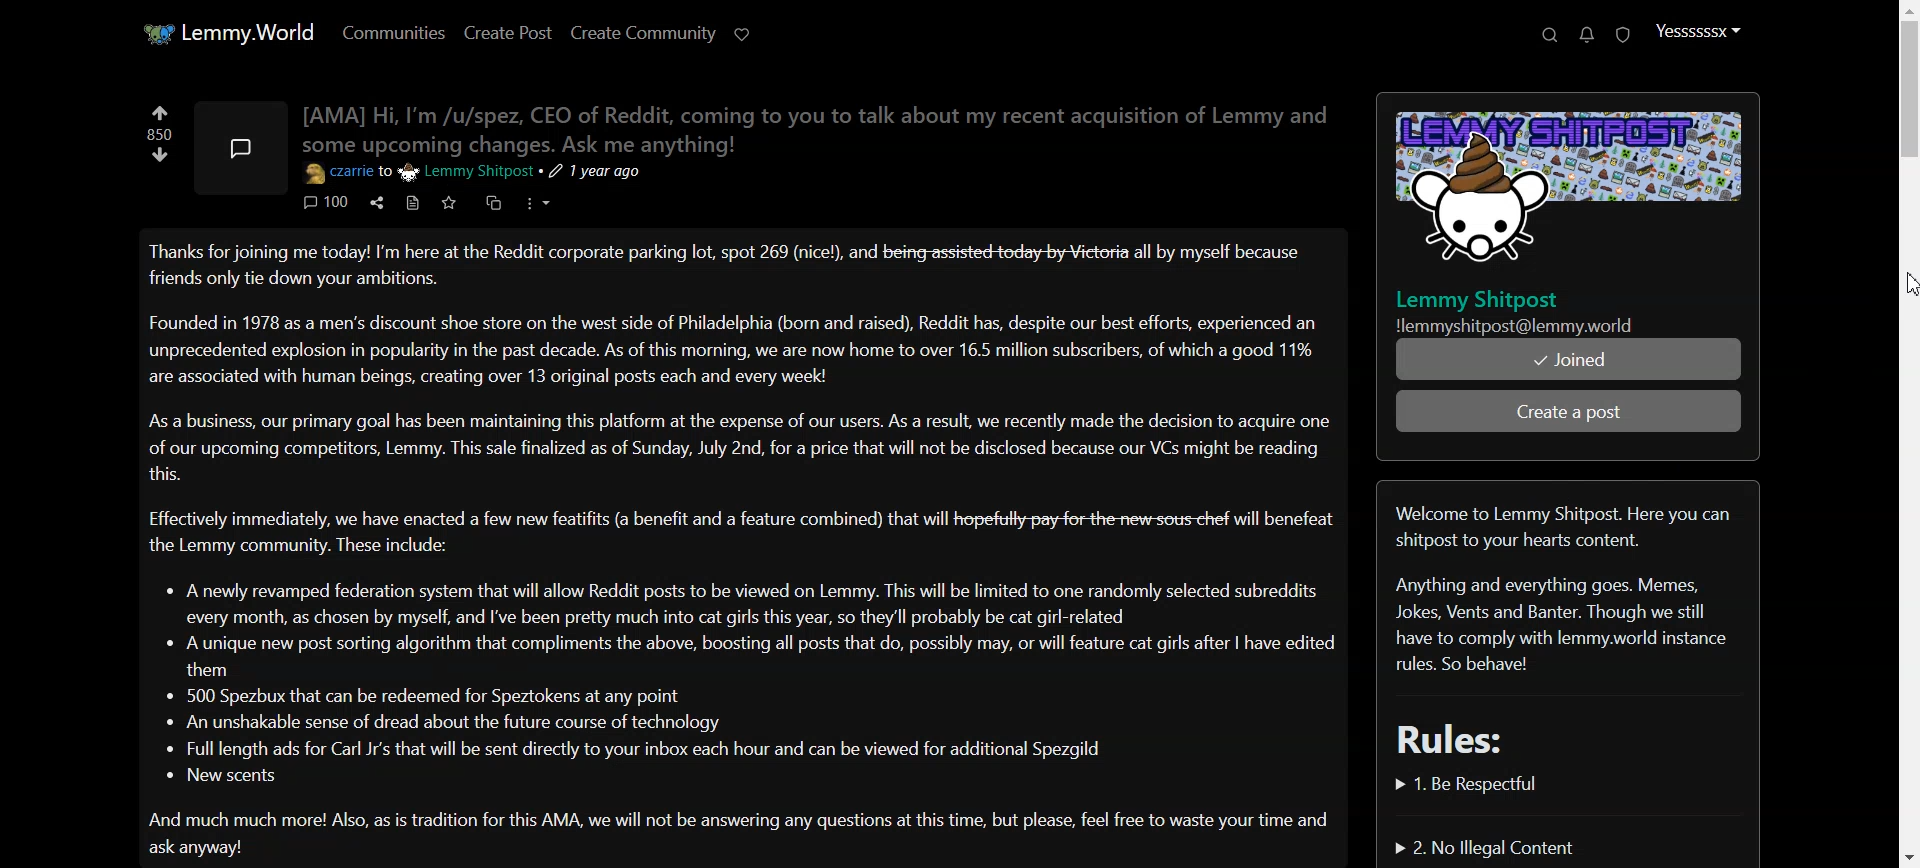 This screenshot has width=1920, height=868. What do you see at coordinates (472, 172) in the screenshot?
I see `Lemmy Shitpost` at bounding box center [472, 172].